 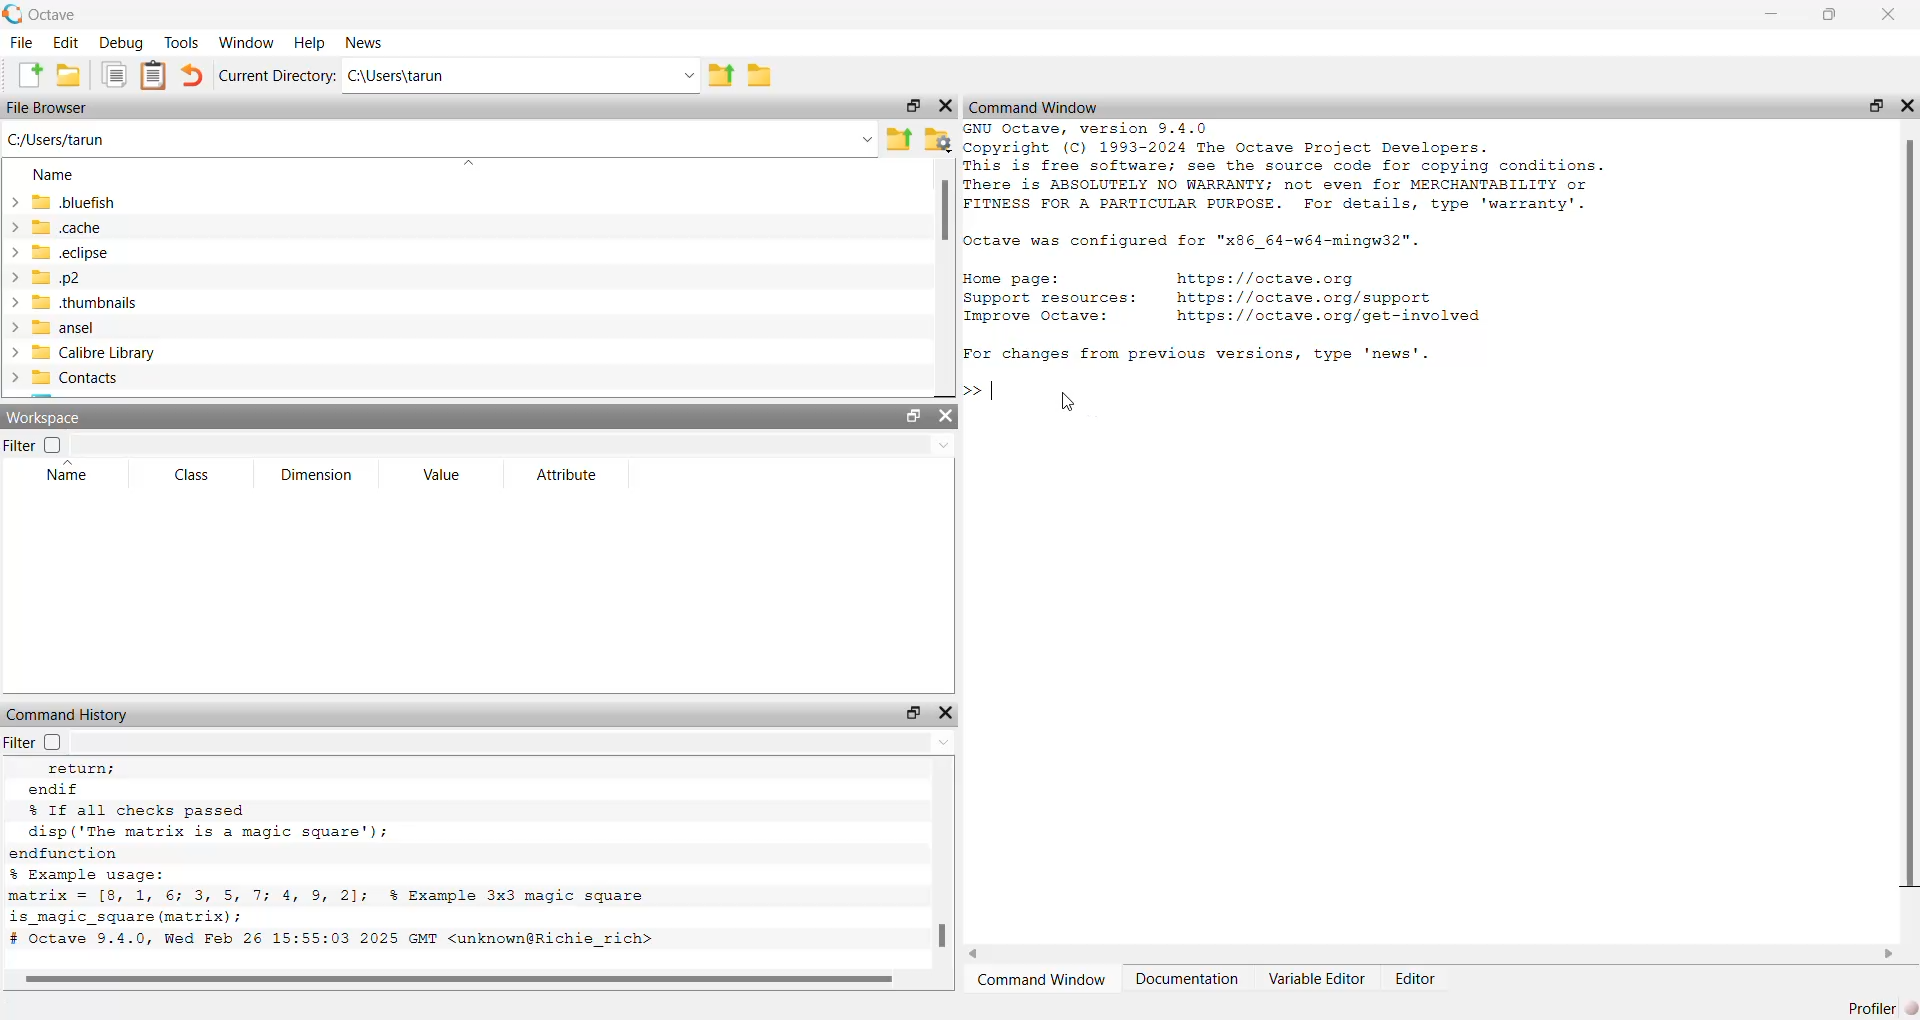 I want to click on close, so click(x=1890, y=14).